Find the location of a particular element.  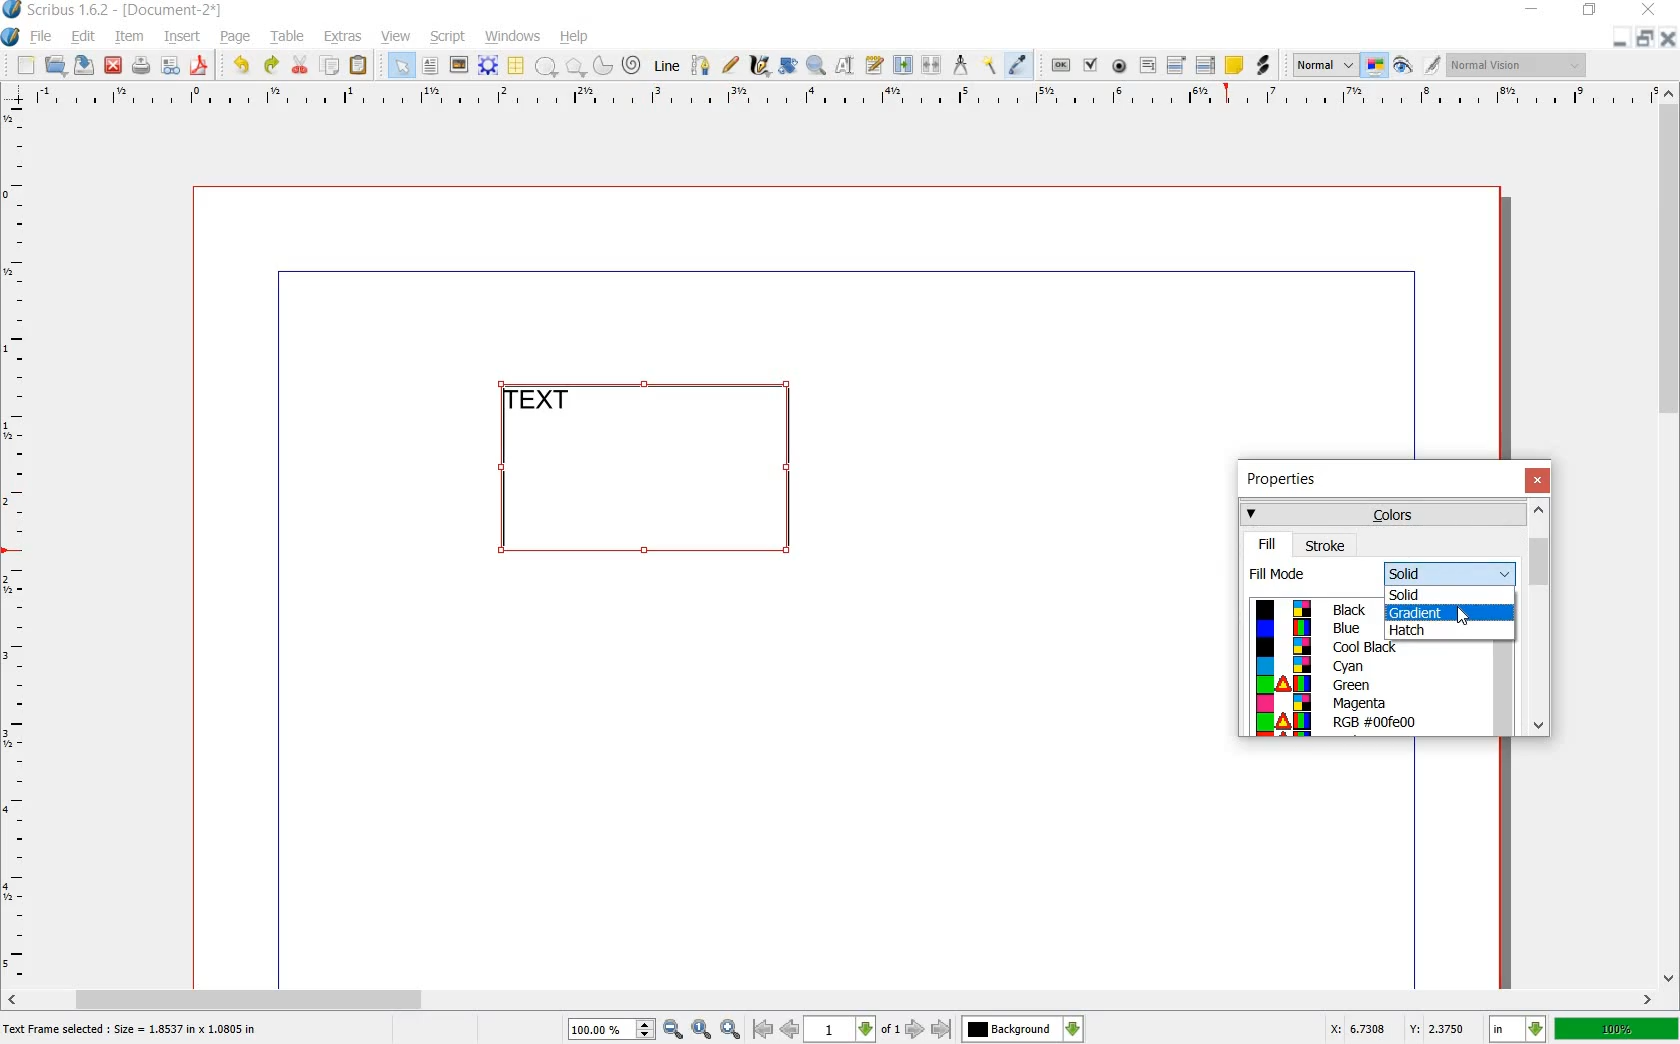

freehand line is located at coordinates (730, 64).